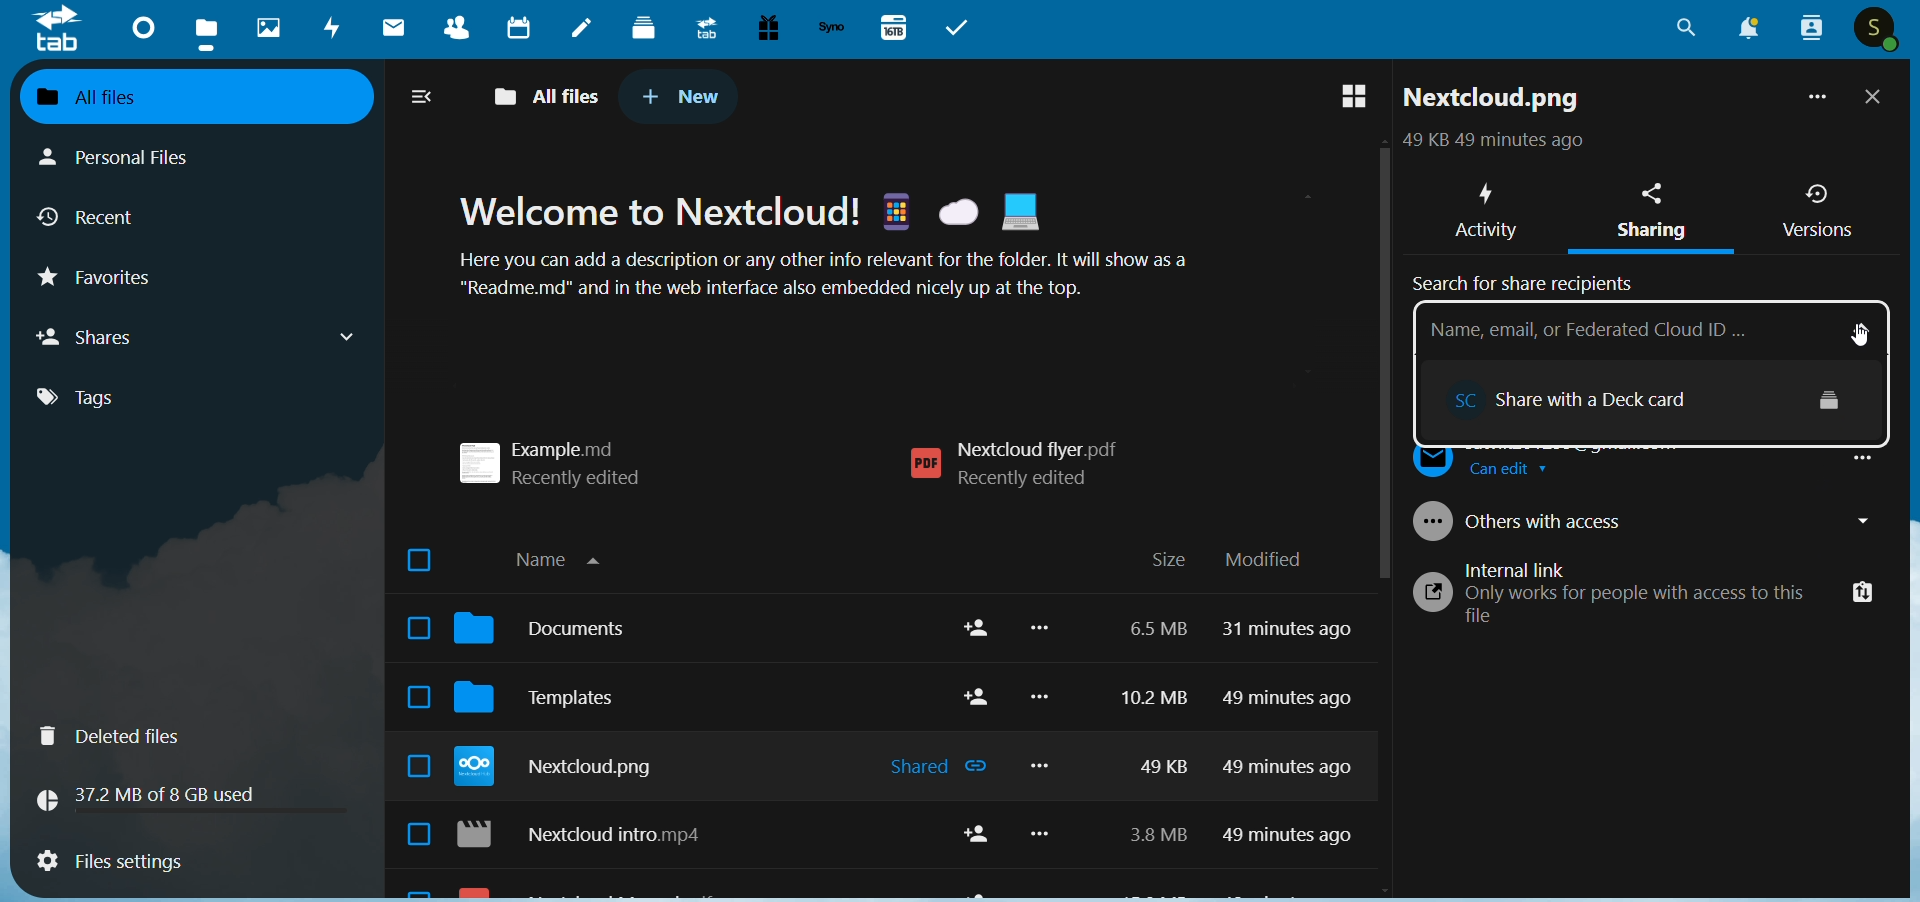  Describe the element at coordinates (852, 251) in the screenshot. I see `welcome text` at that location.